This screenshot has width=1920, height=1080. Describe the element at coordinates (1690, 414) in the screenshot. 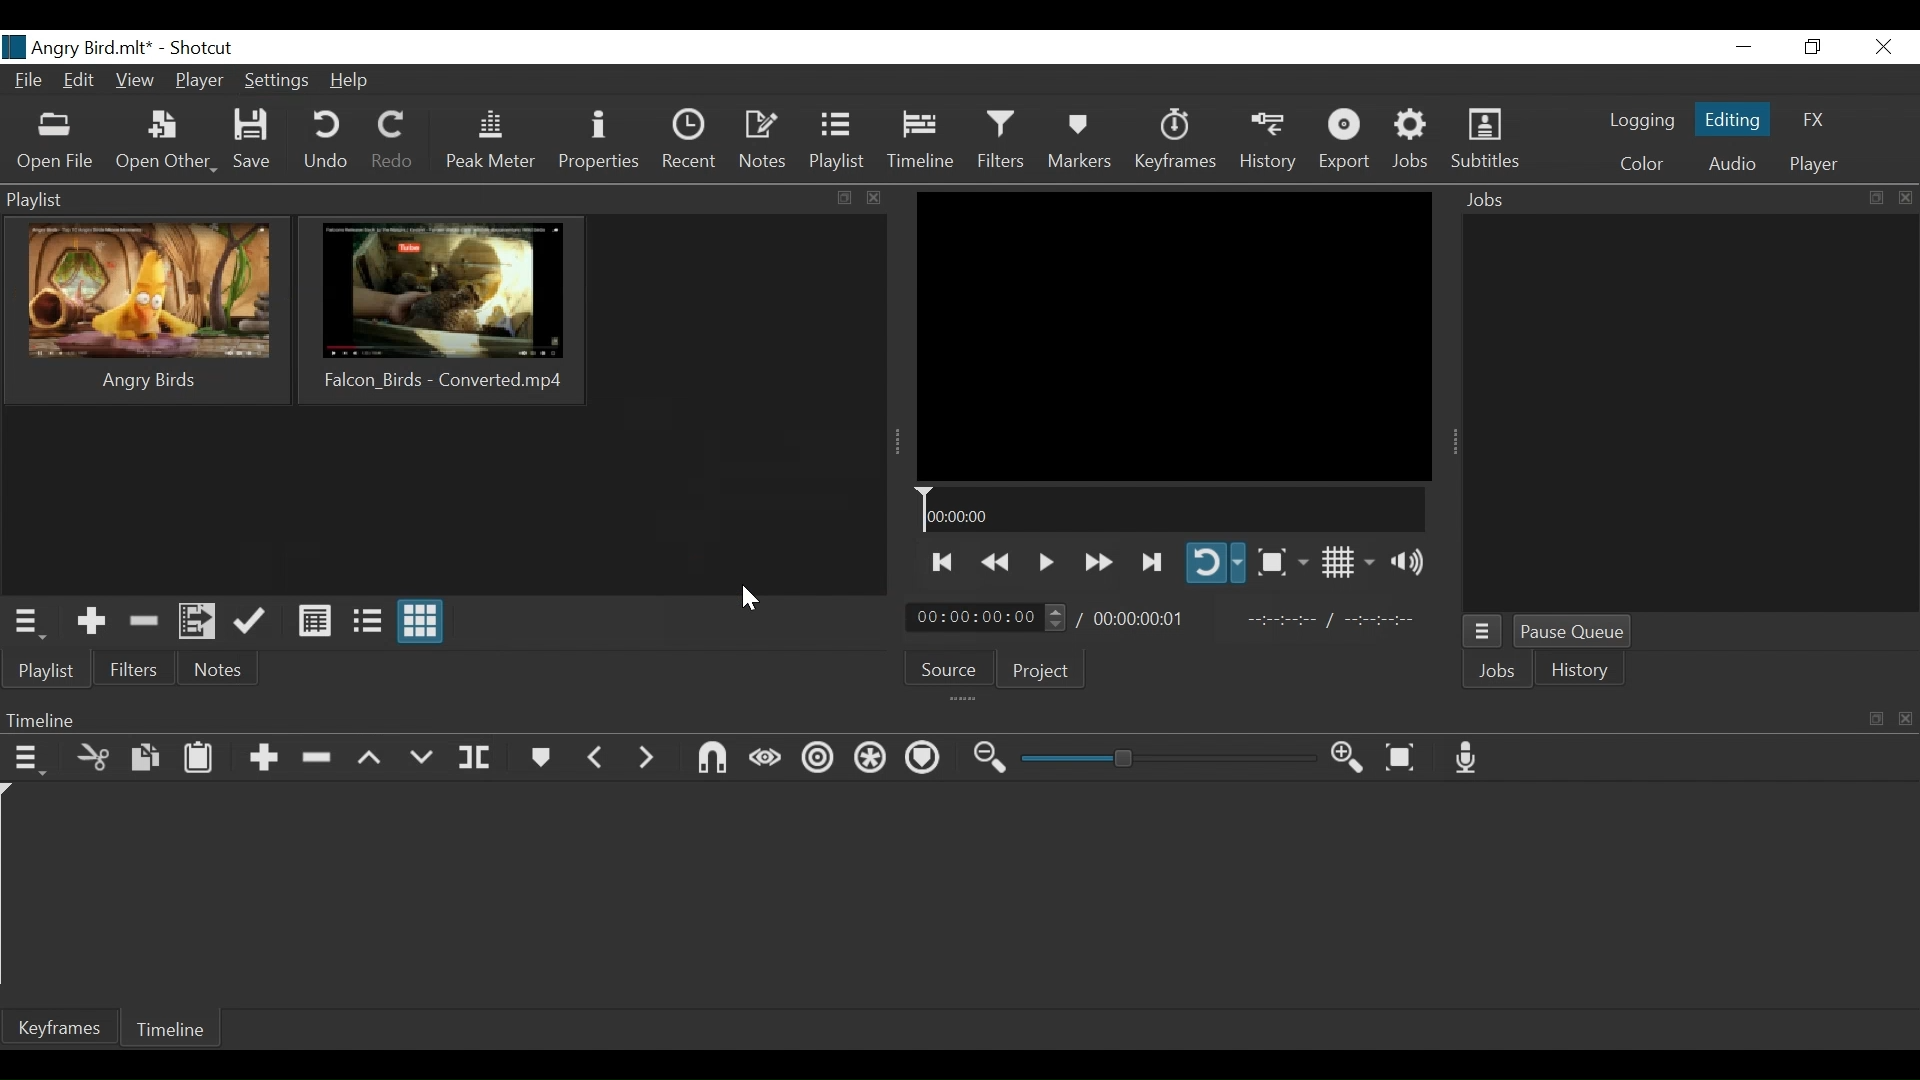

I see `Jobs Panel` at that location.